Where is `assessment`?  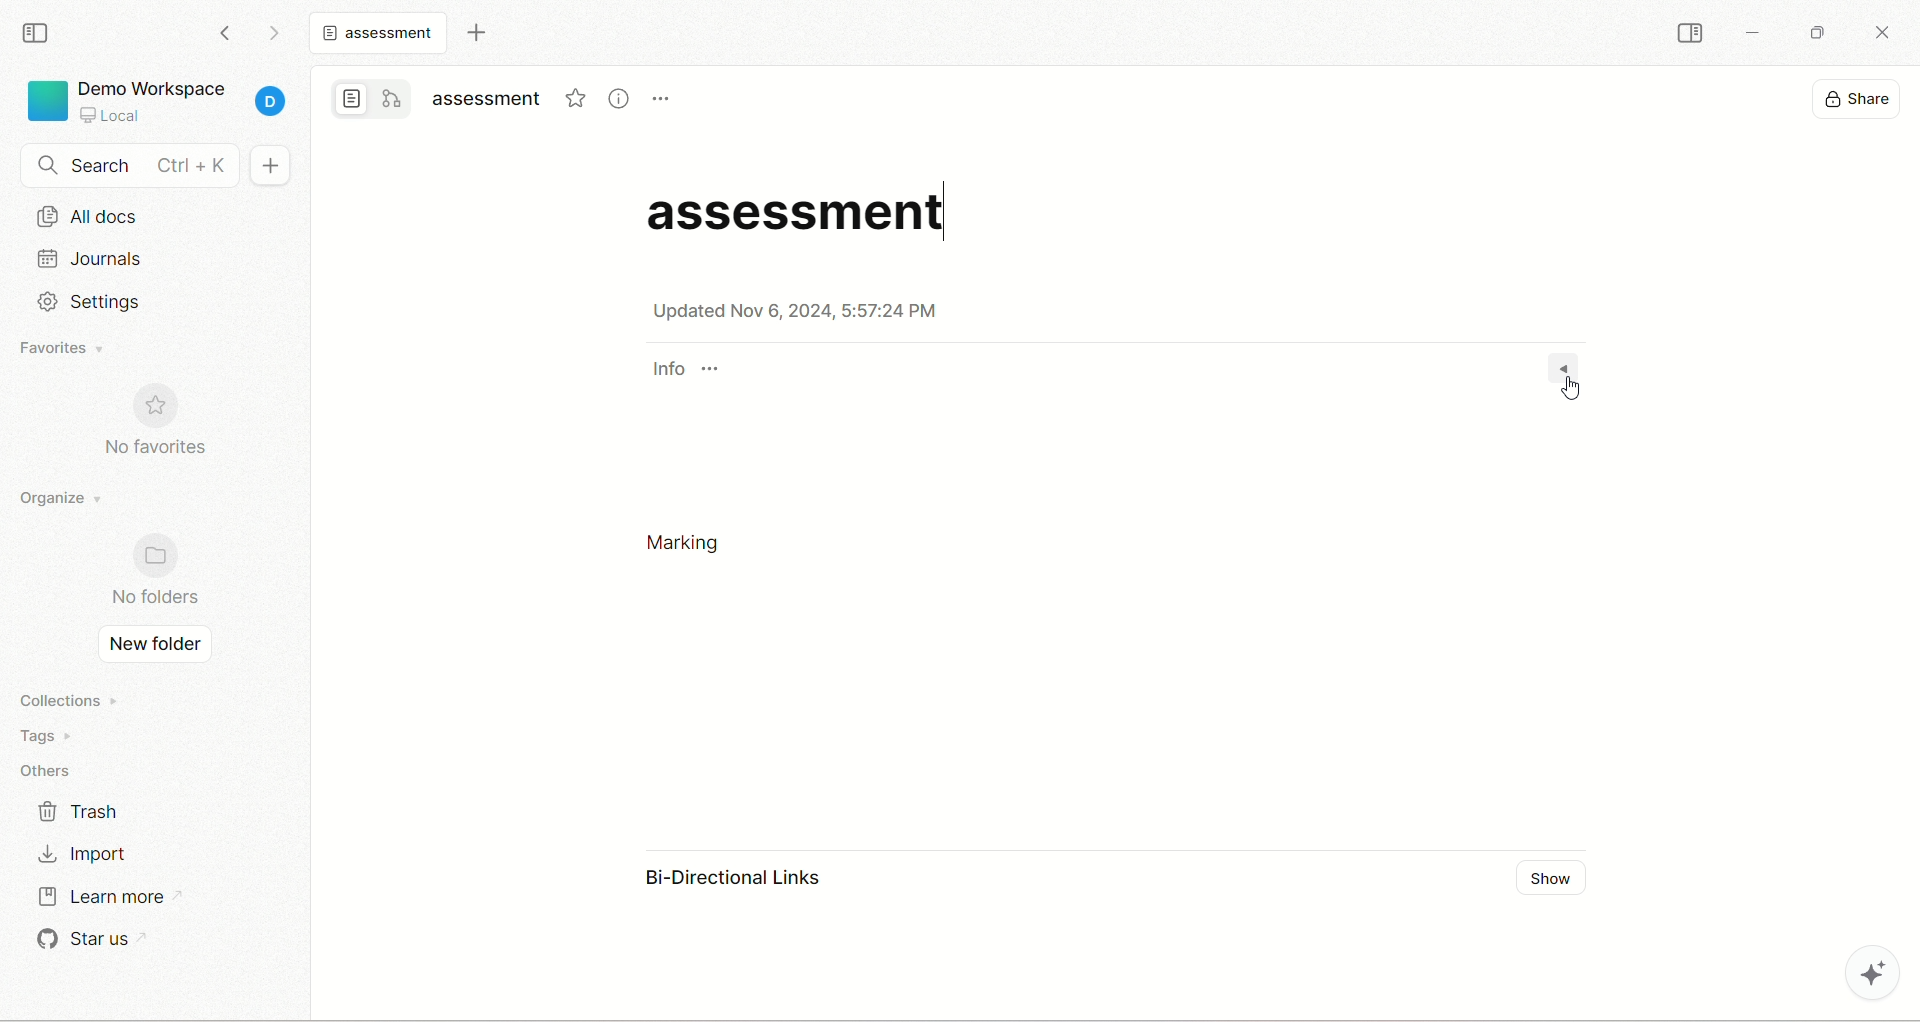 assessment is located at coordinates (489, 99).